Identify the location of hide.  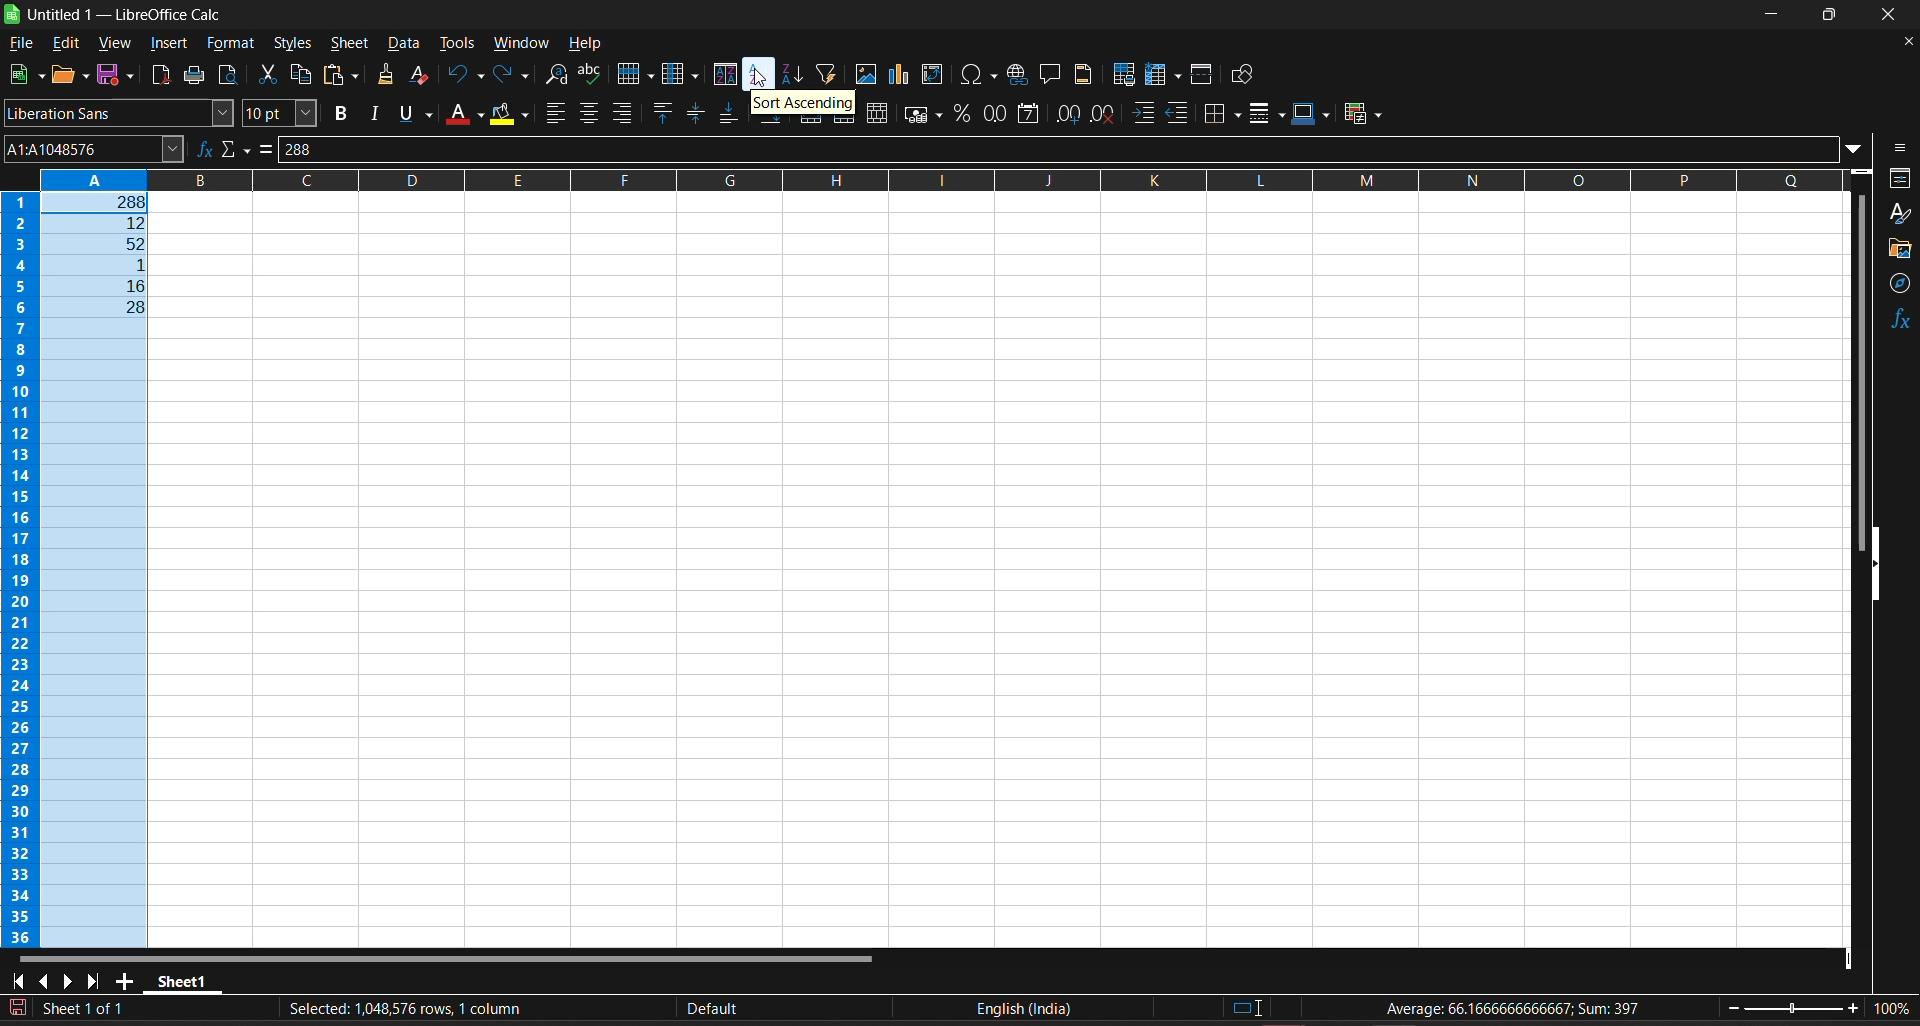
(1876, 564).